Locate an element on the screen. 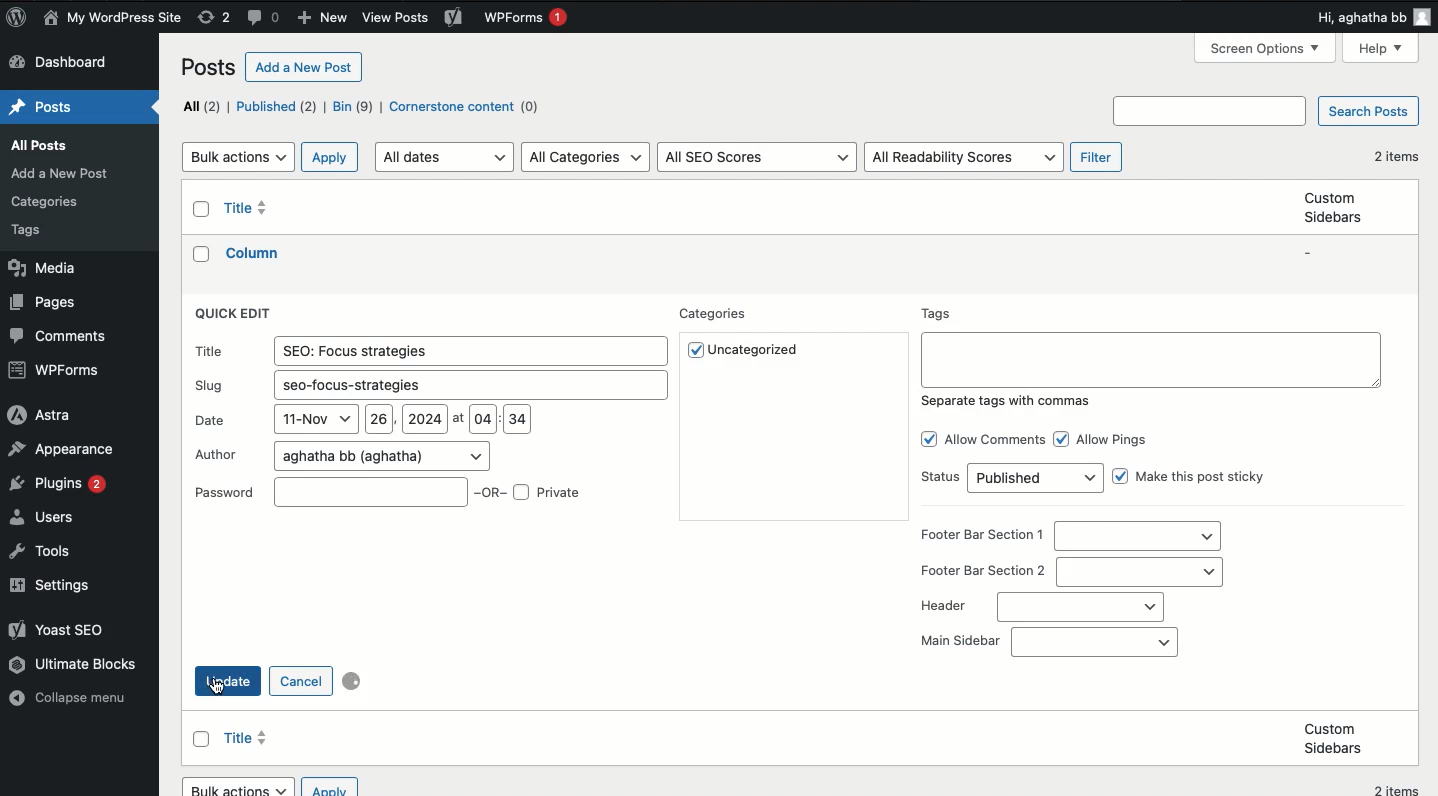 The width and height of the screenshot is (1438, 796). Astra is located at coordinates (39, 414).